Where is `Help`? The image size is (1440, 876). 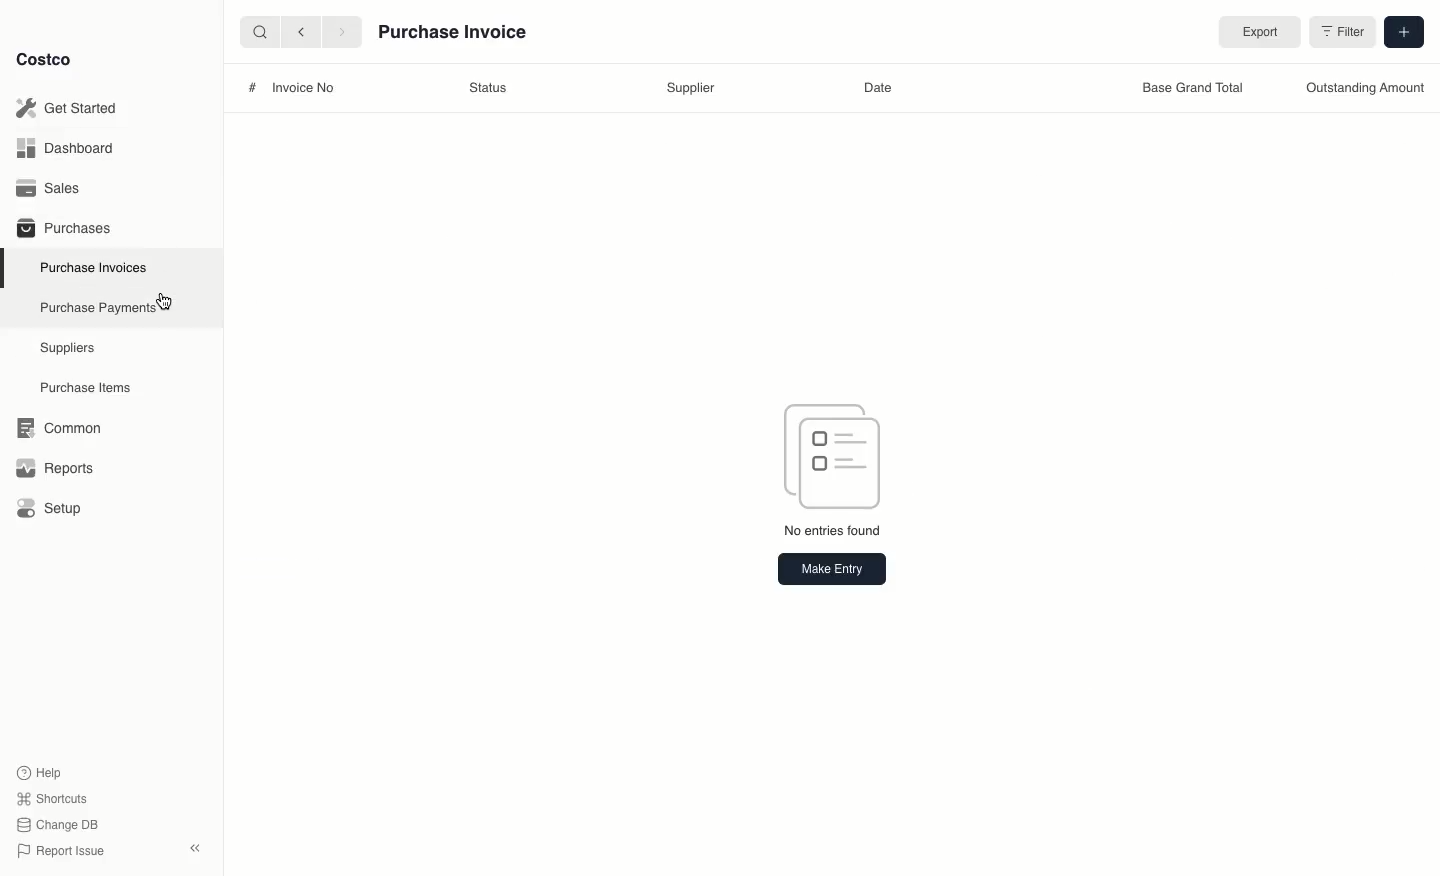 Help is located at coordinates (39, 771).